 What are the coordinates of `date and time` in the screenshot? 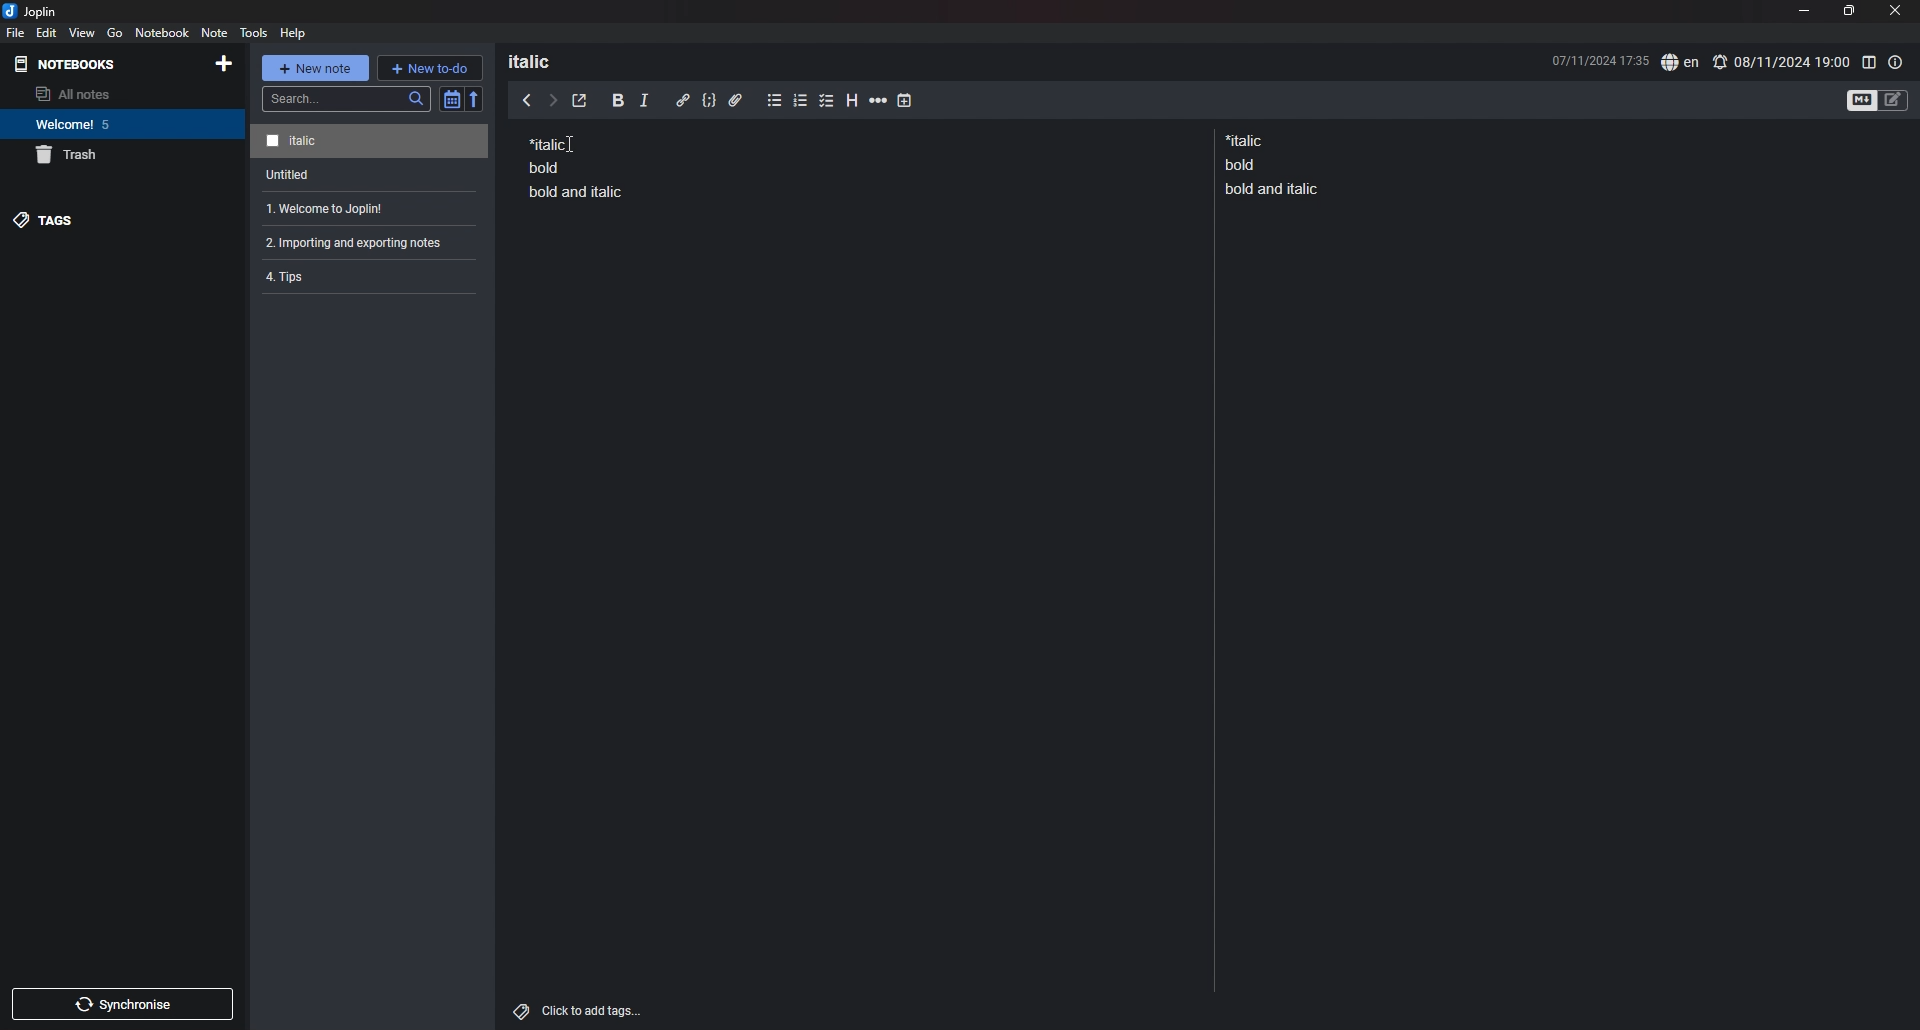 It's located at (1599, 59).